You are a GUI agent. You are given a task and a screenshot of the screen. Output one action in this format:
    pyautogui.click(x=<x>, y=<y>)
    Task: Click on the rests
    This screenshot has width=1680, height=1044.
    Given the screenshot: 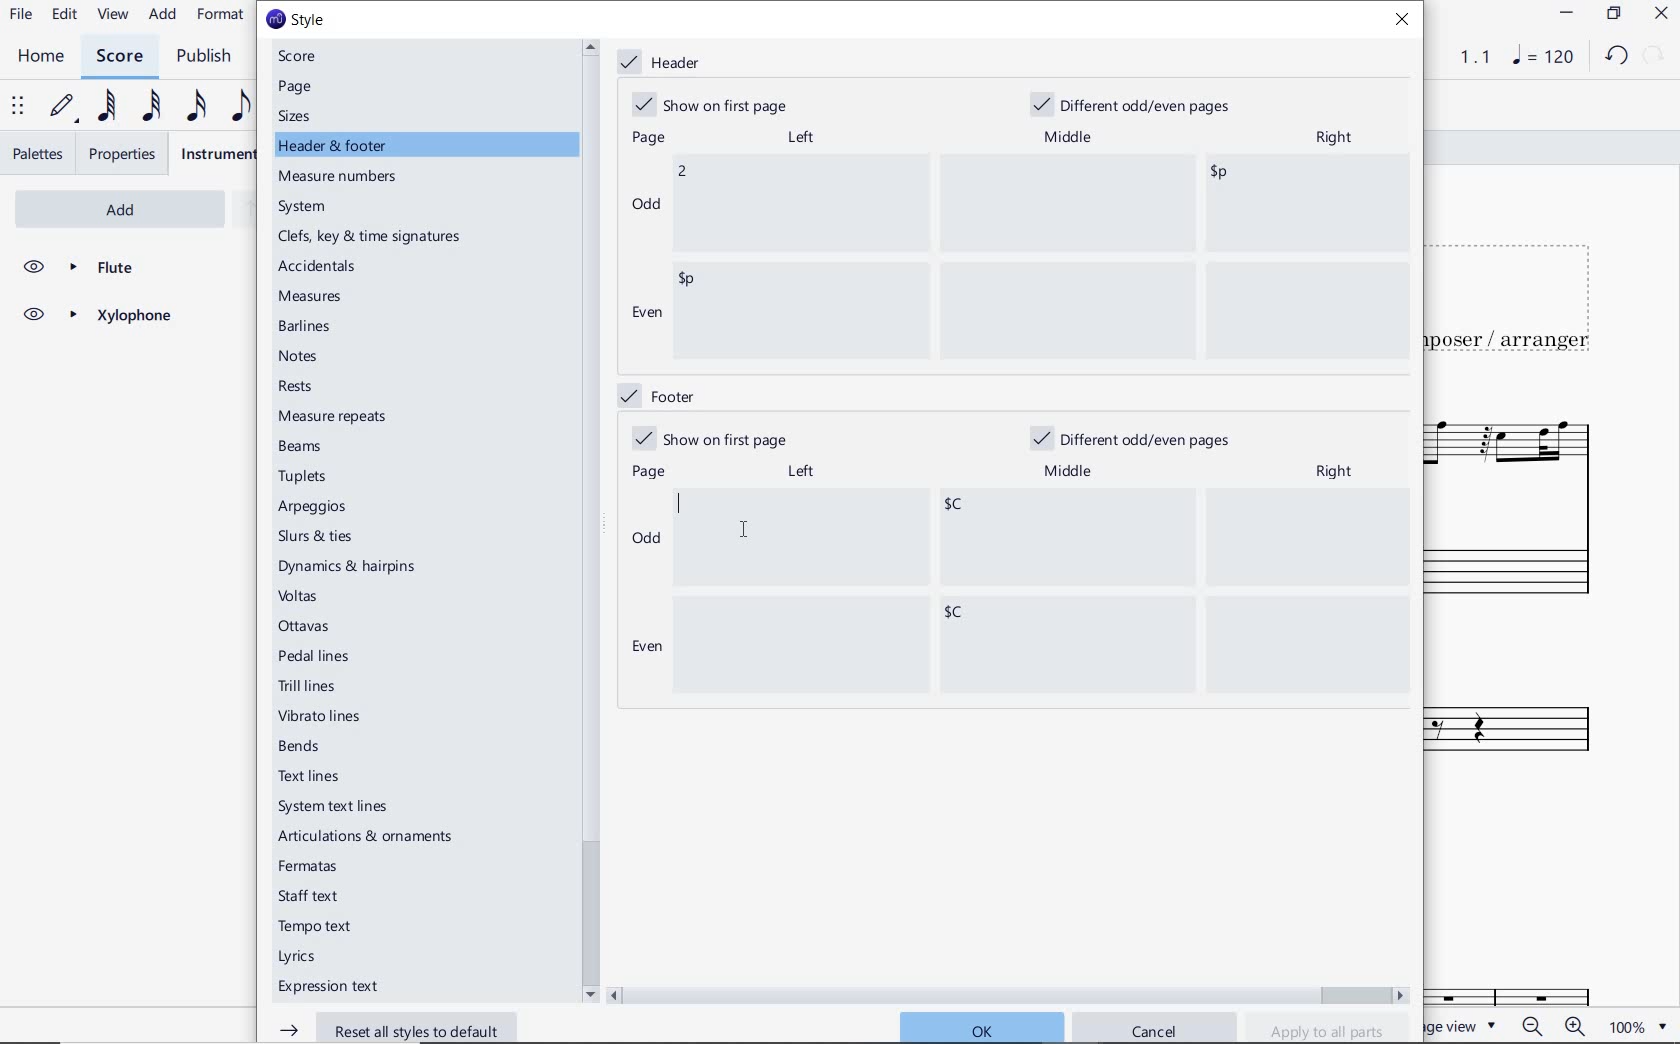 What is the action you would take?
    pyautogui.click(x=314, y=387)
    